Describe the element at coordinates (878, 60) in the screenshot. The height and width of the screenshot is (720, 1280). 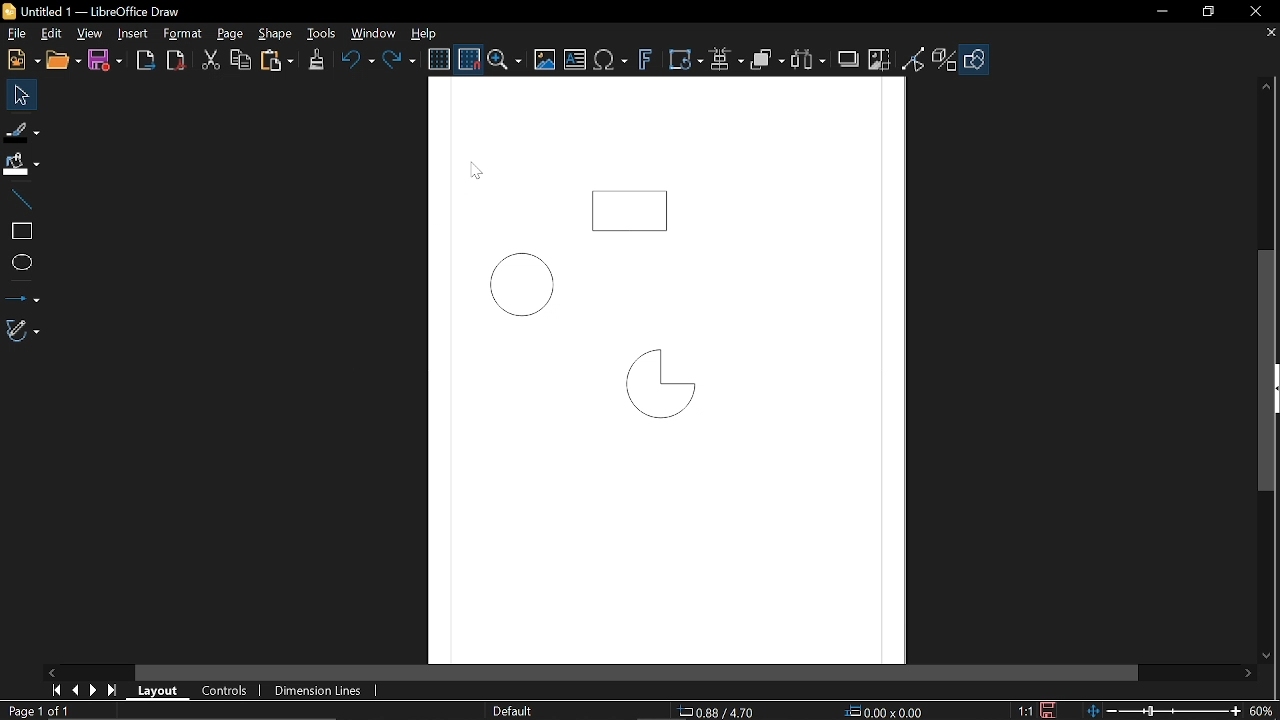
I see `Crop` at that location.